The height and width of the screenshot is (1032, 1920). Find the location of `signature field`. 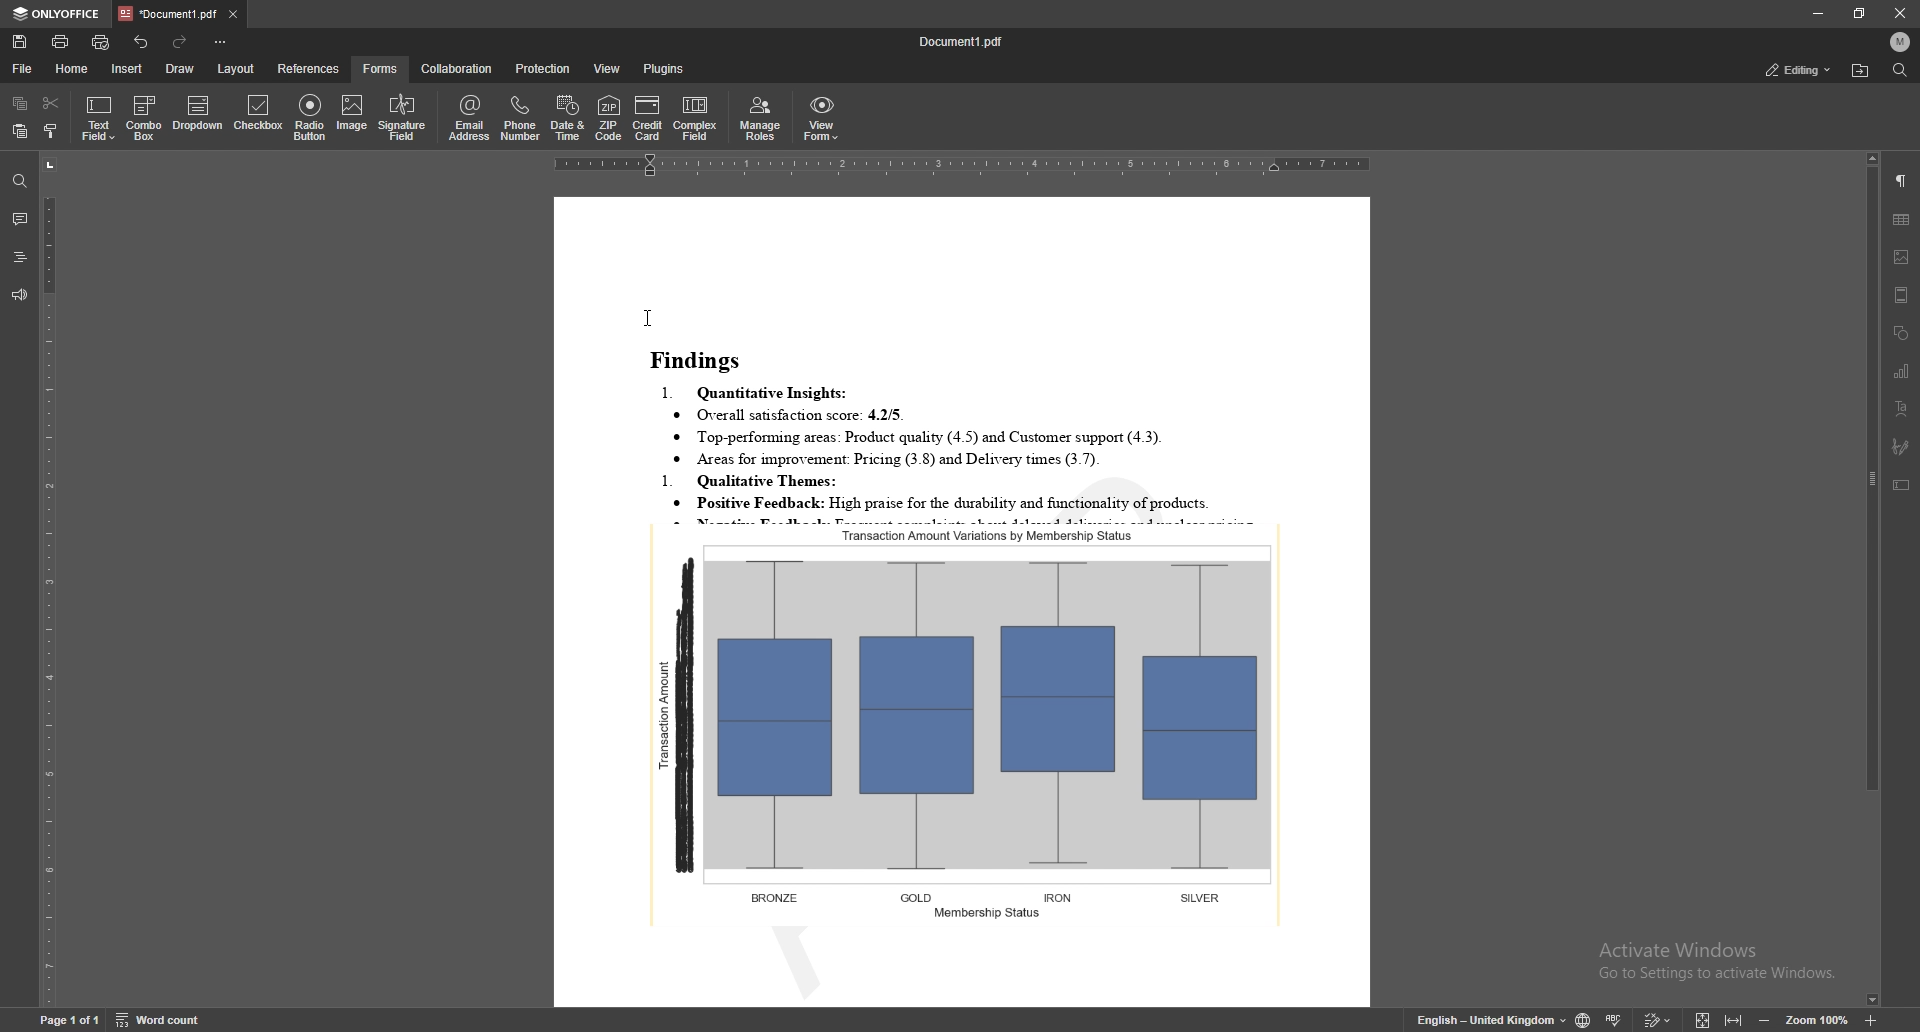

signature field is located at coordinates (403, 117).